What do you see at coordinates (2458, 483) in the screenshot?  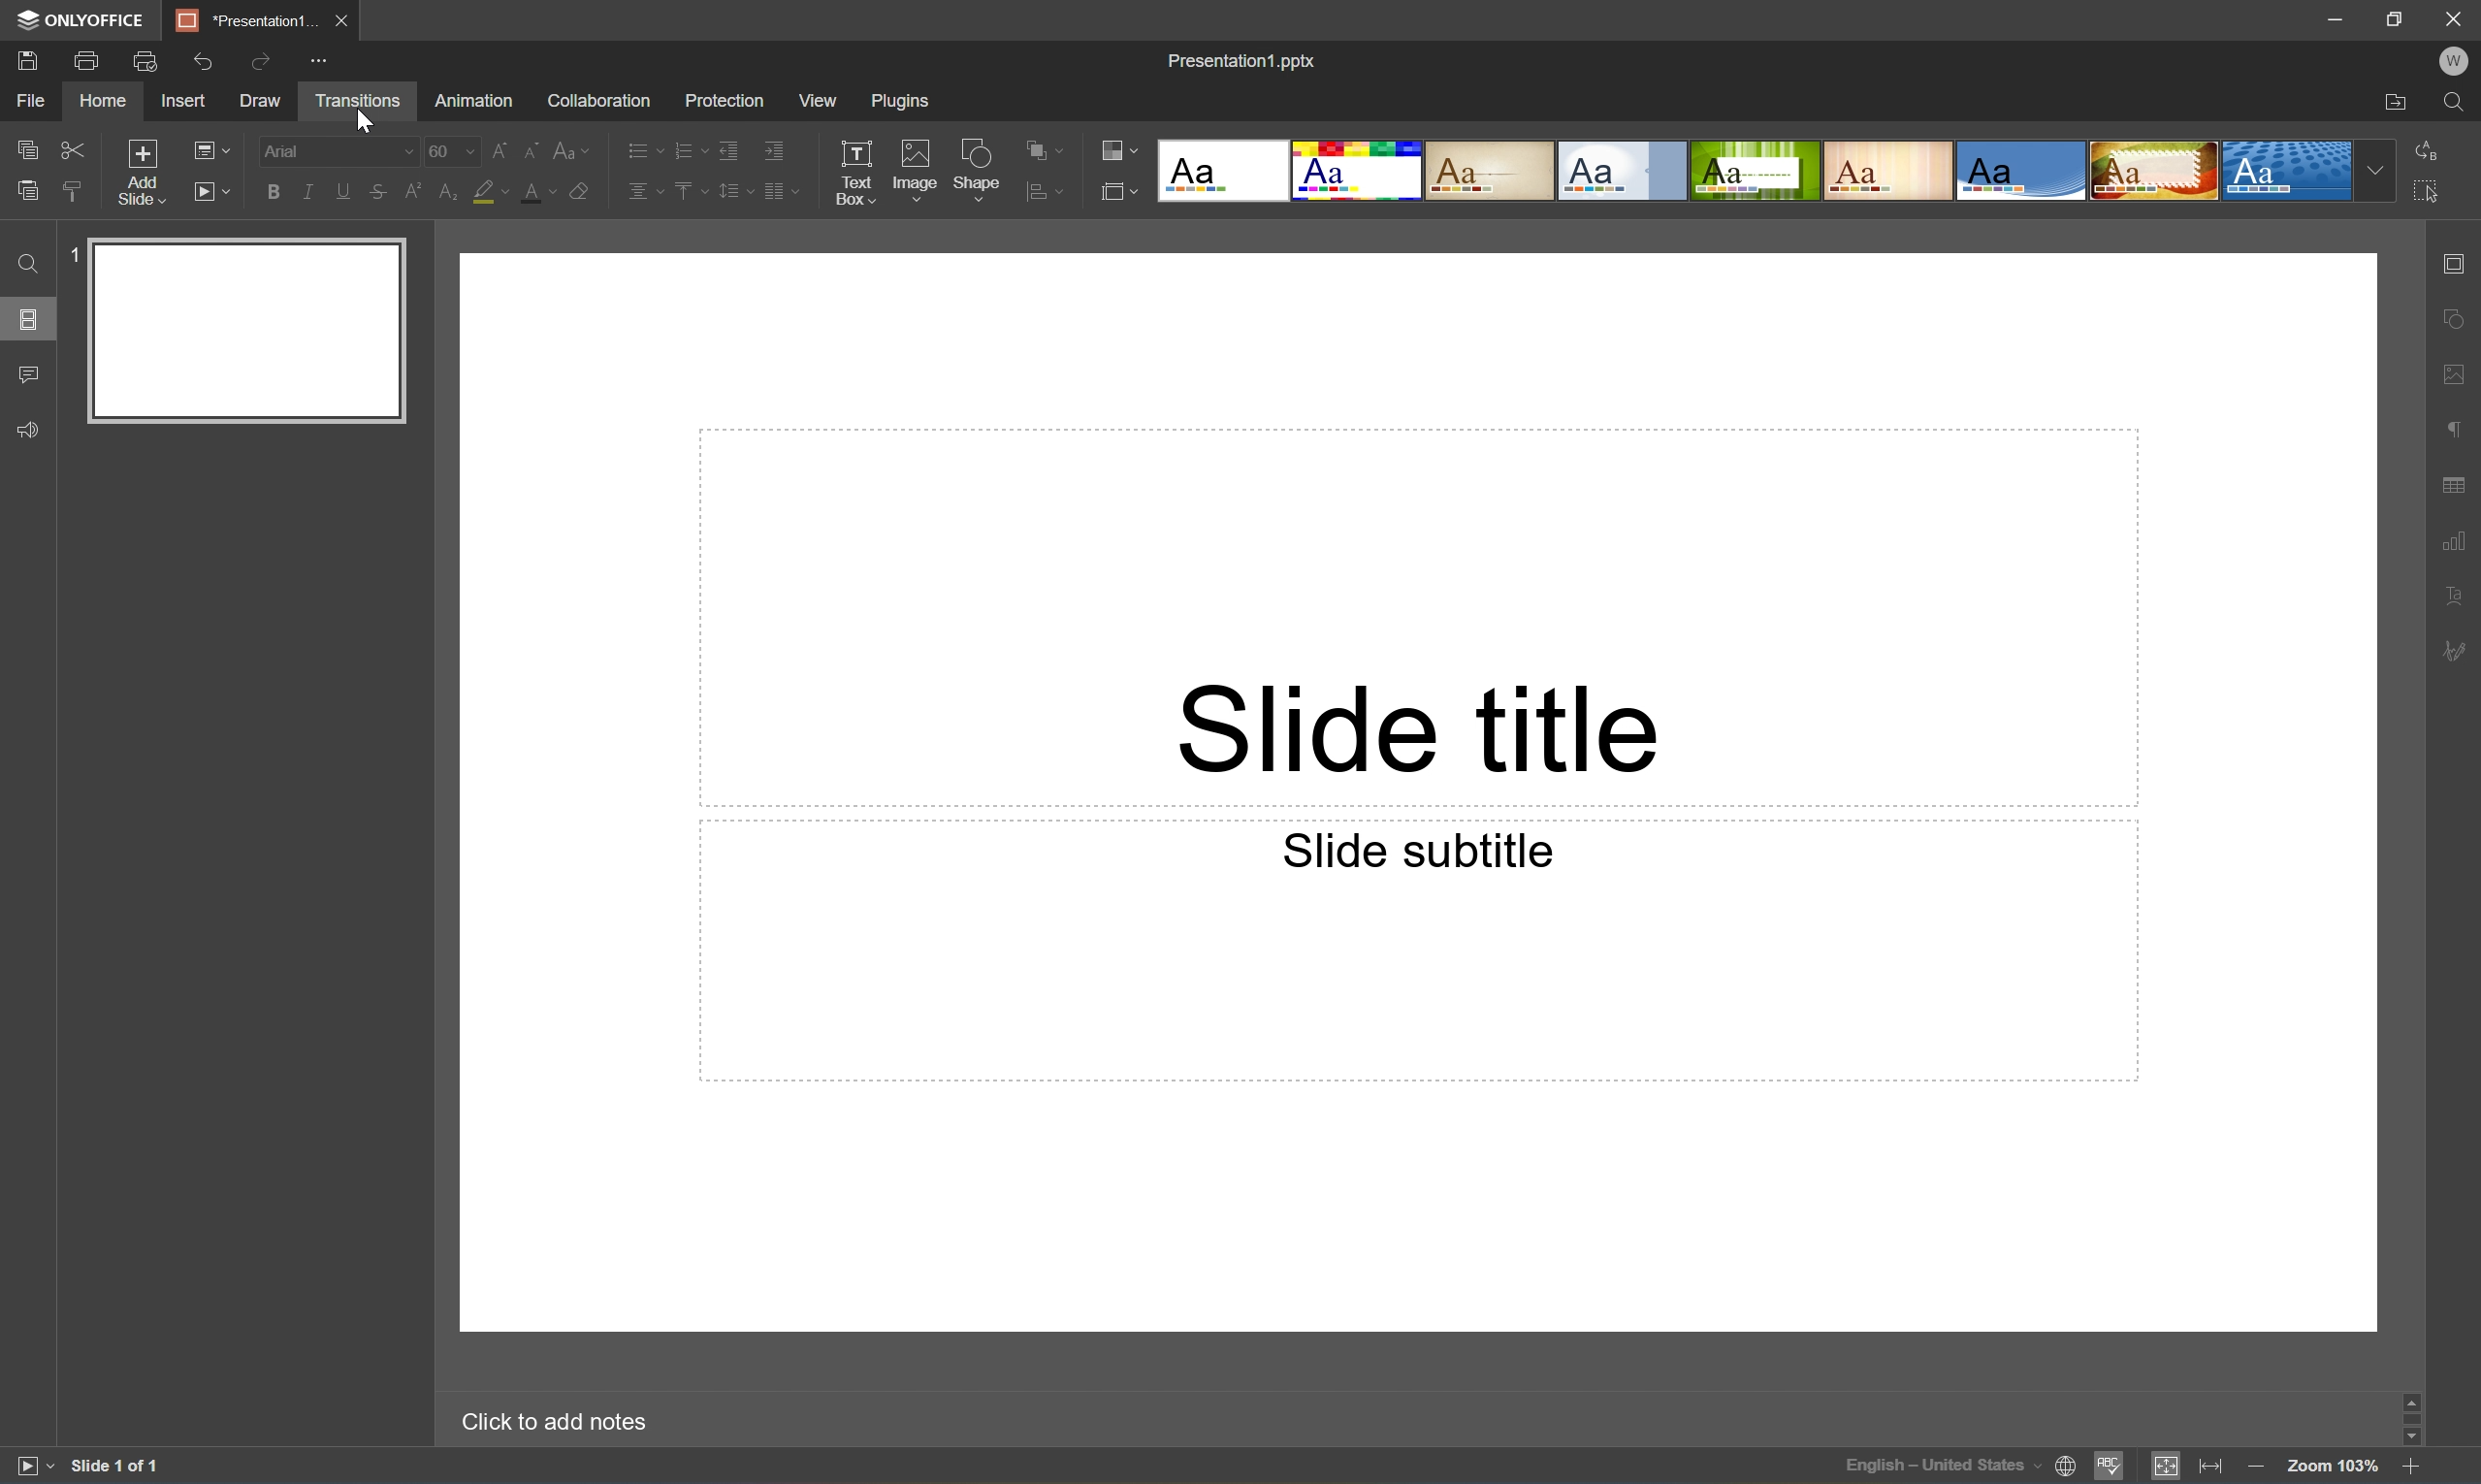 I see `Table settings` at bounding box center [2458, 483].